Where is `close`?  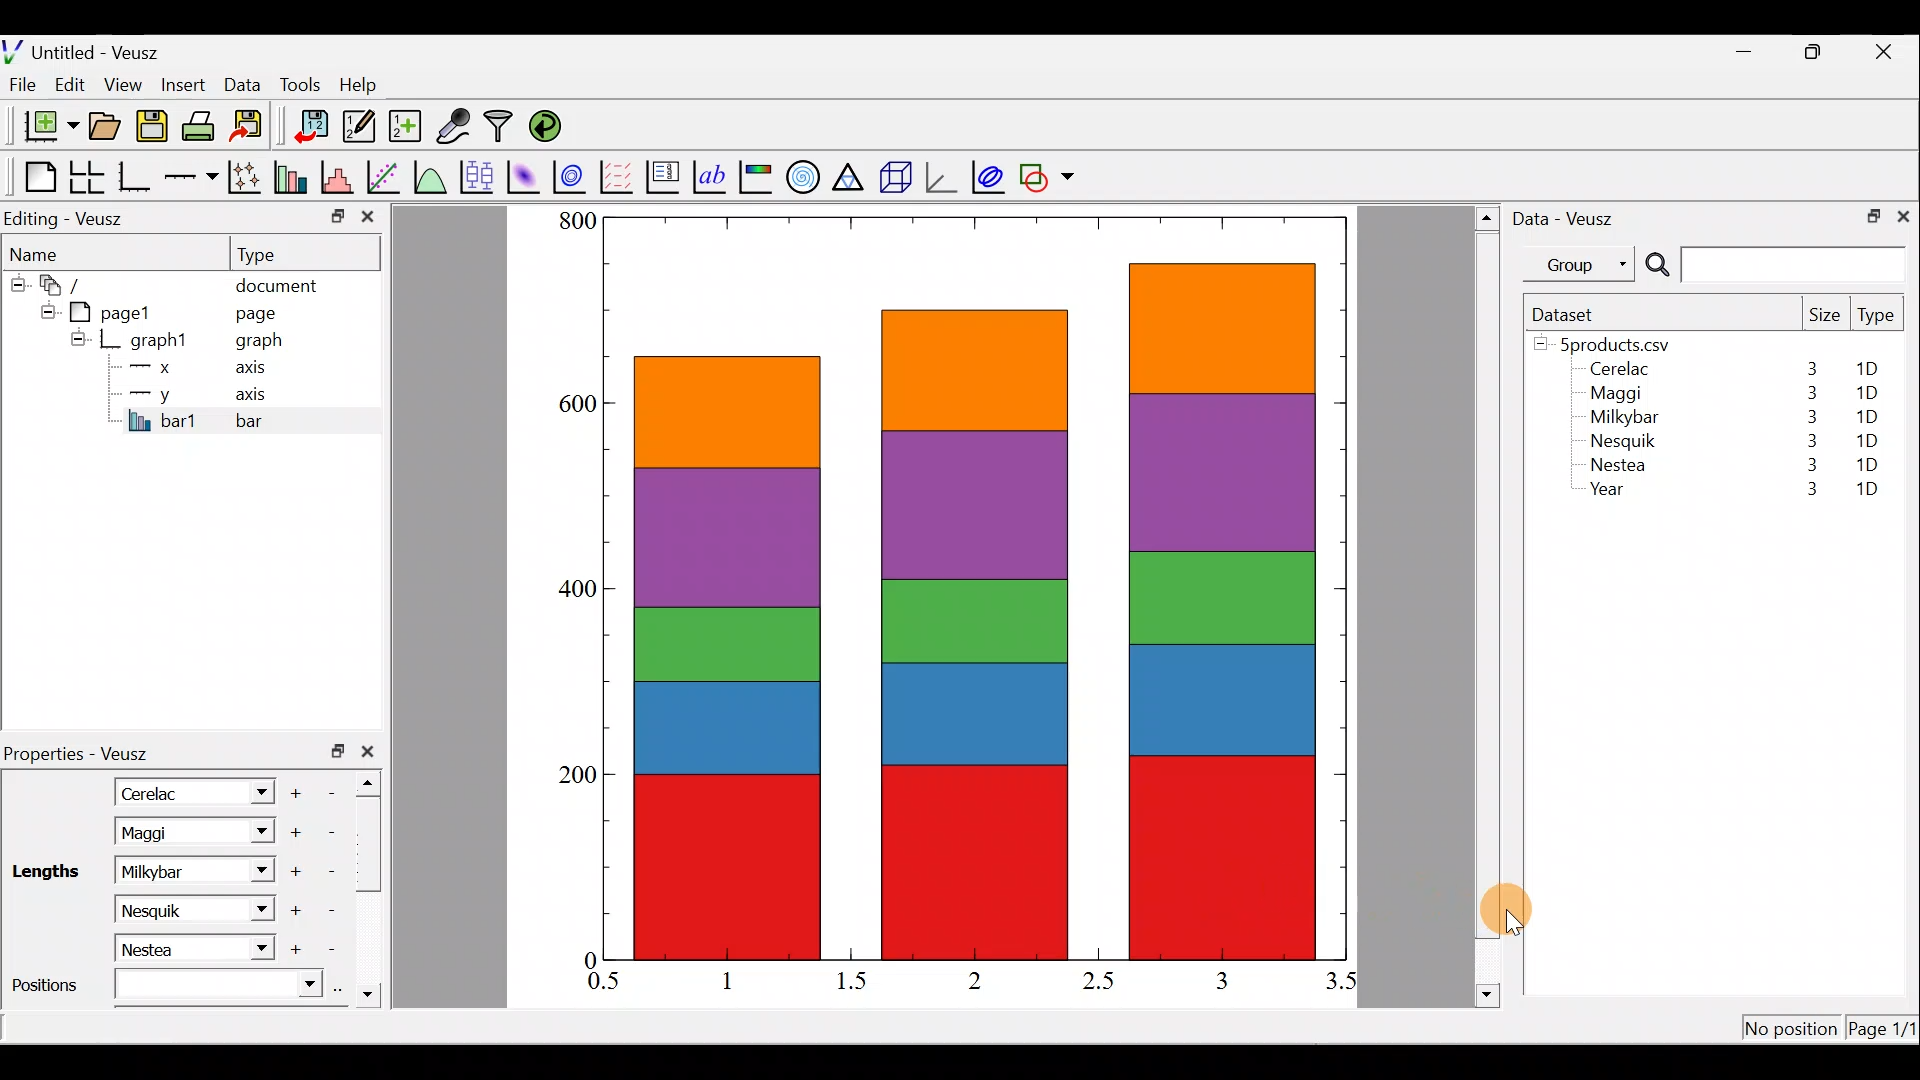 close is located at coordinates (368, 221).